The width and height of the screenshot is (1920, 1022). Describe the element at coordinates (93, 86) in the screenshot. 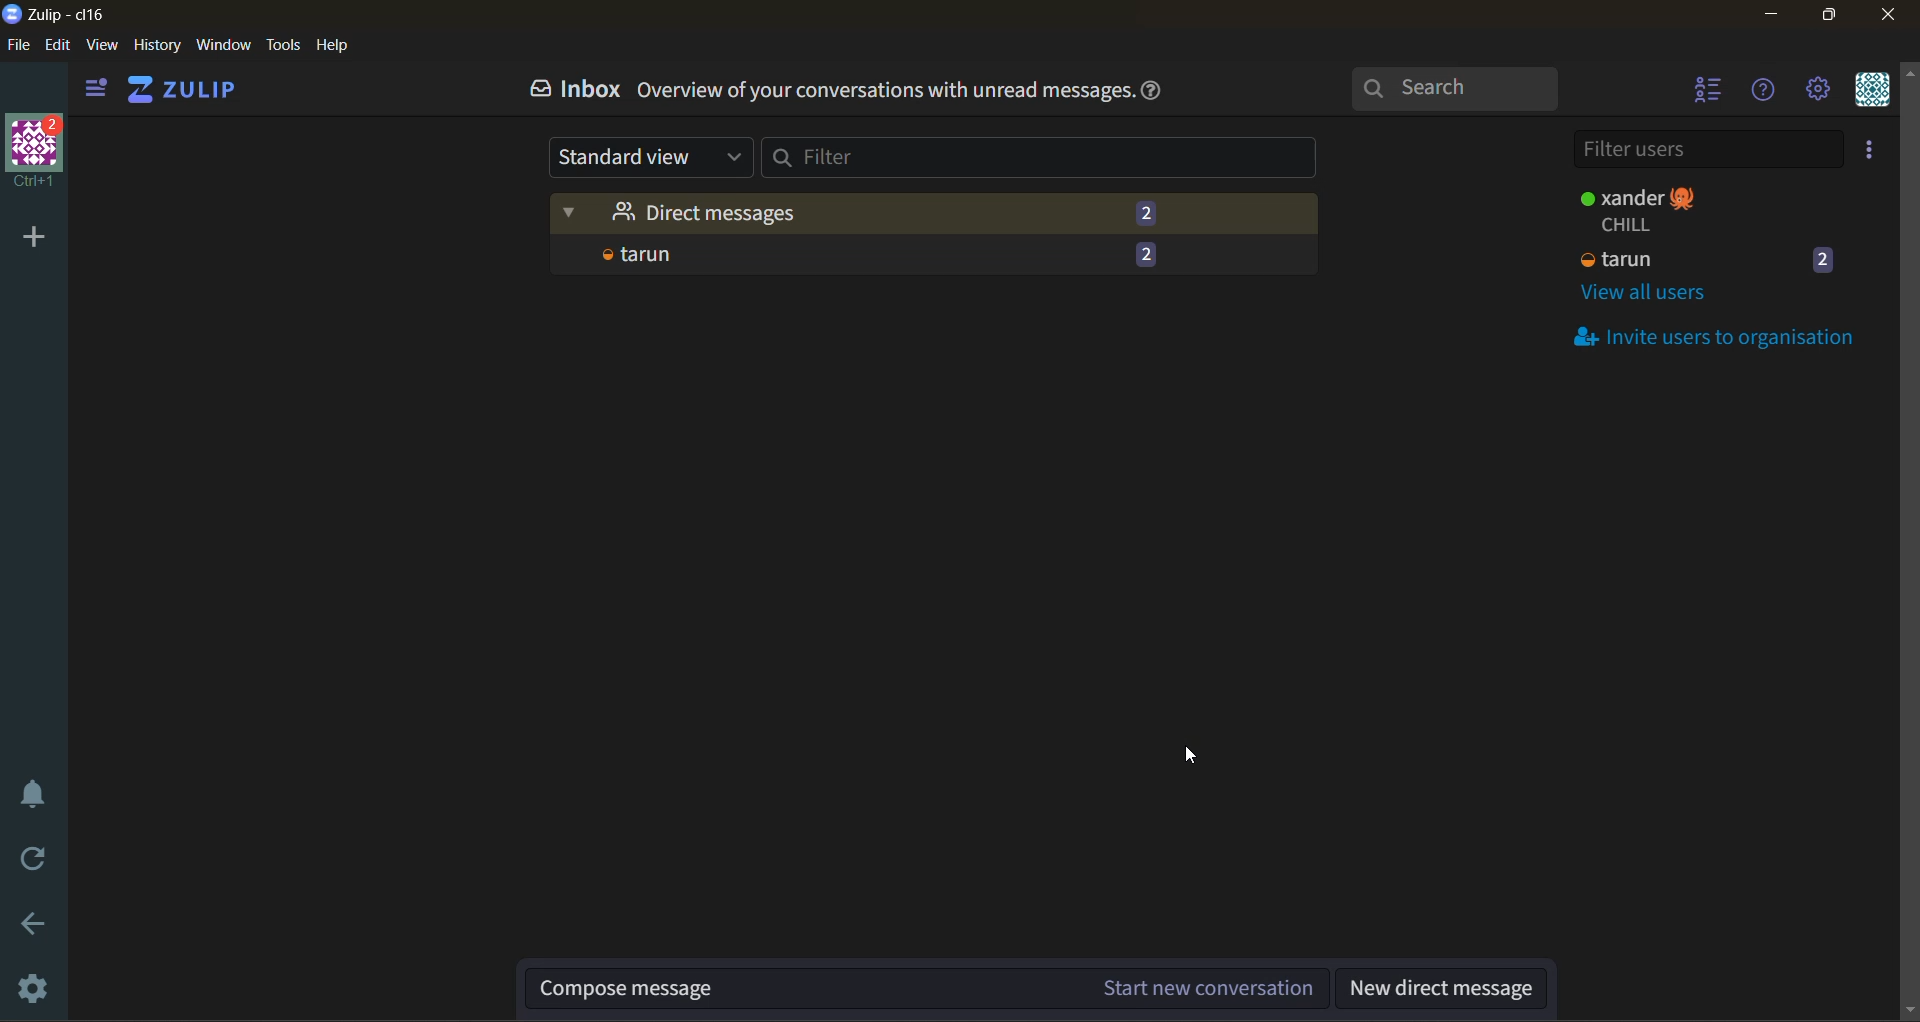

I see `hide sidebar ` at that location.